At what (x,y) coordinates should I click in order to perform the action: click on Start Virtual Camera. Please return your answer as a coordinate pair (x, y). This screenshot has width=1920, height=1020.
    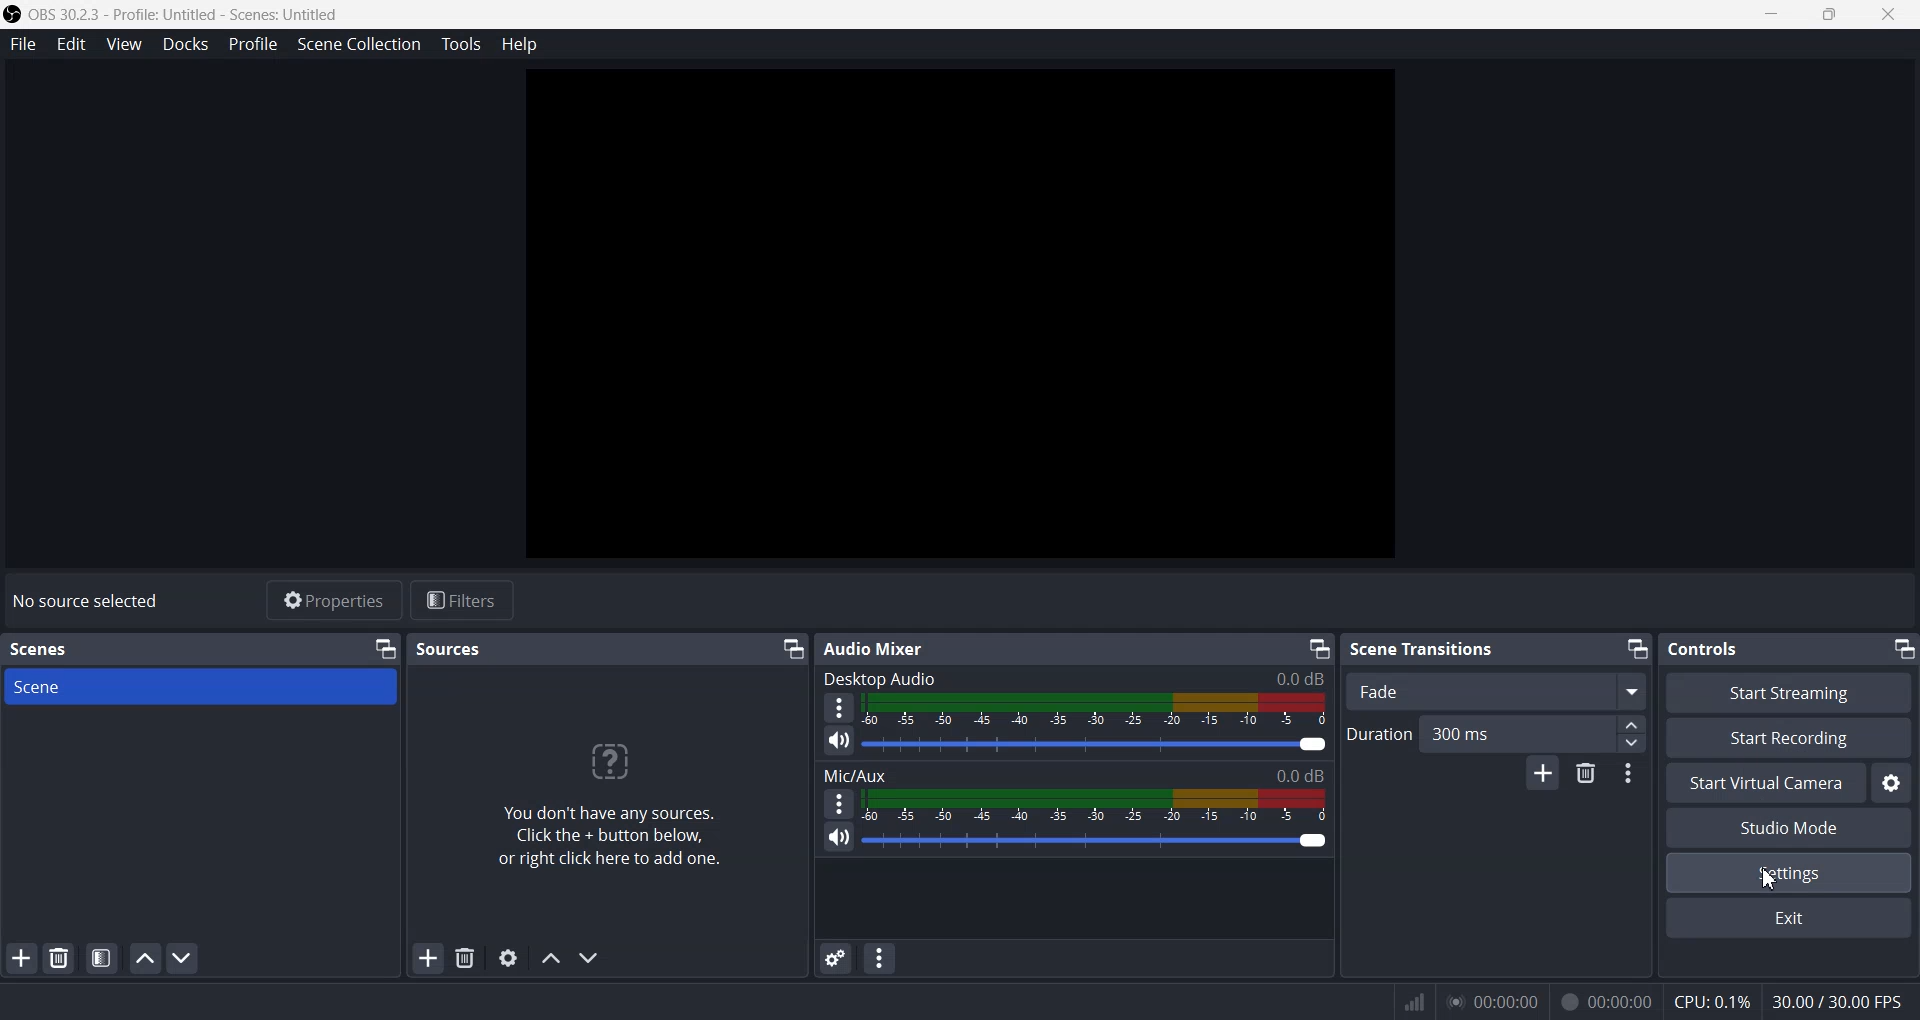
    Looking at the image, I should click on (1765, 782).